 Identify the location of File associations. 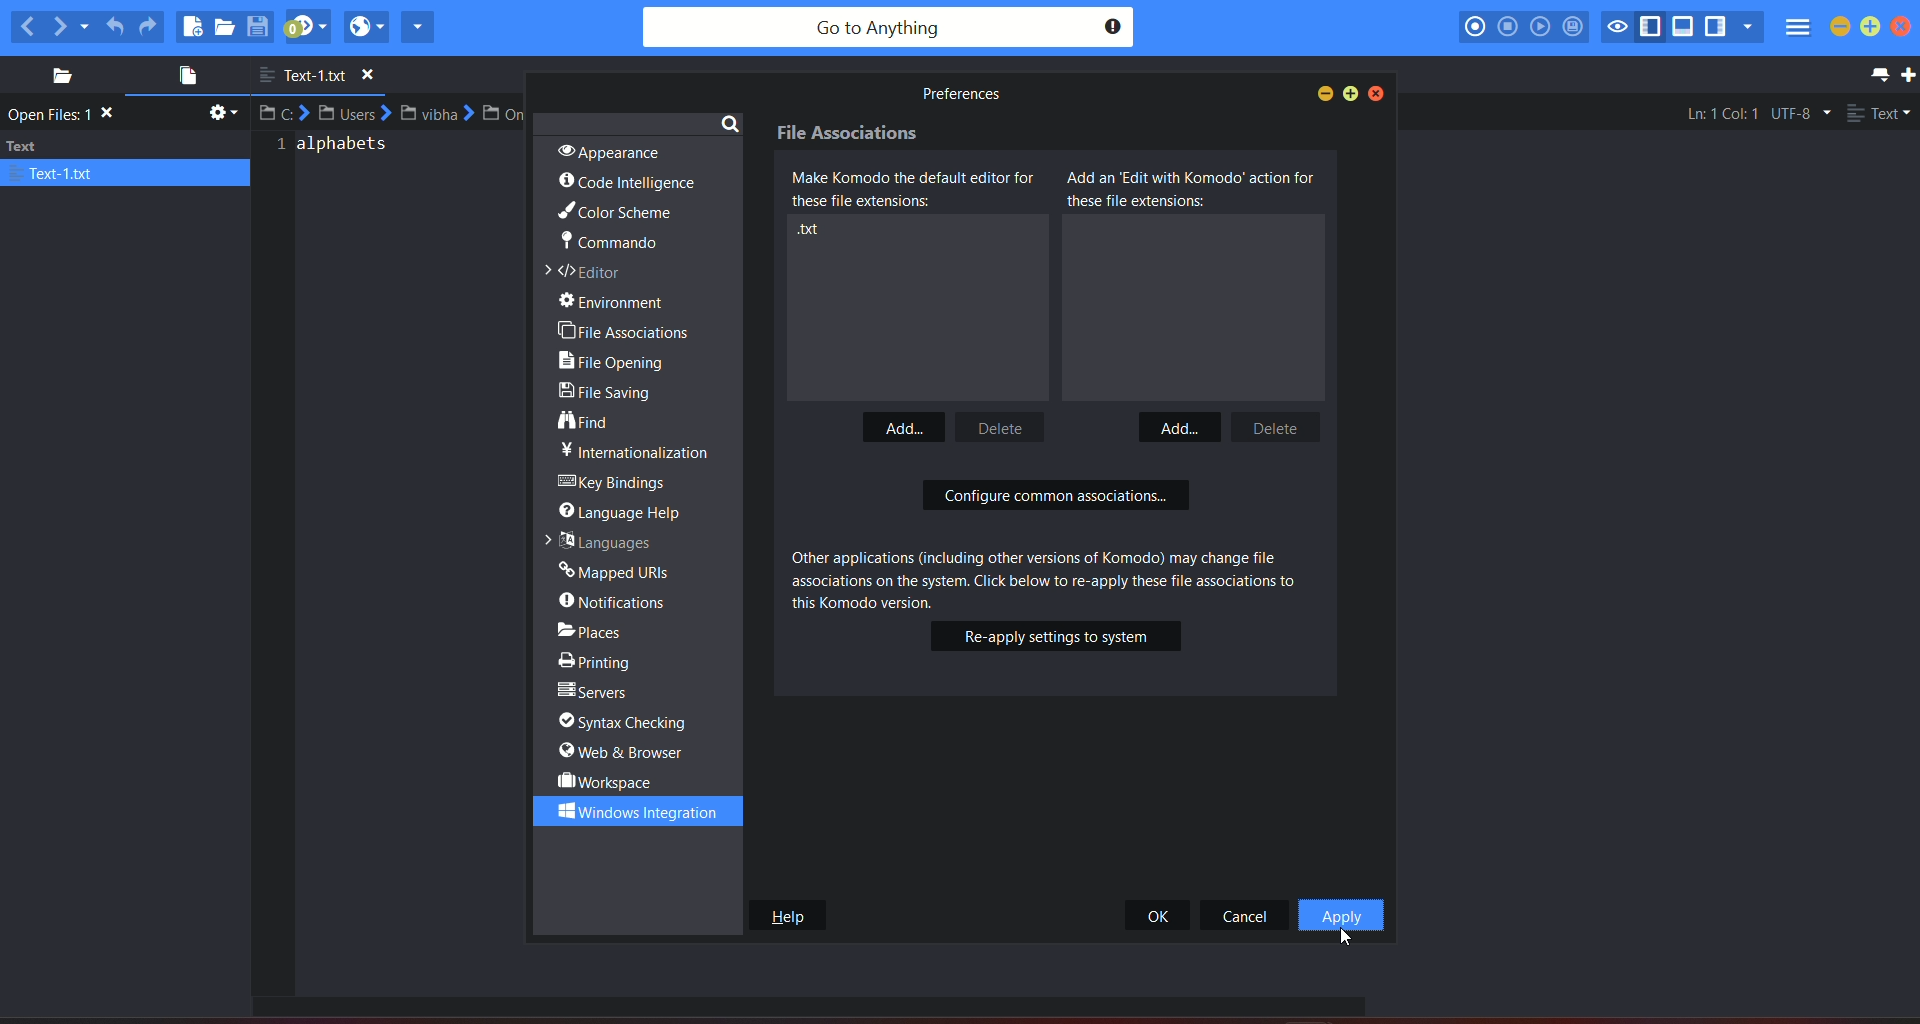
(848, 135).